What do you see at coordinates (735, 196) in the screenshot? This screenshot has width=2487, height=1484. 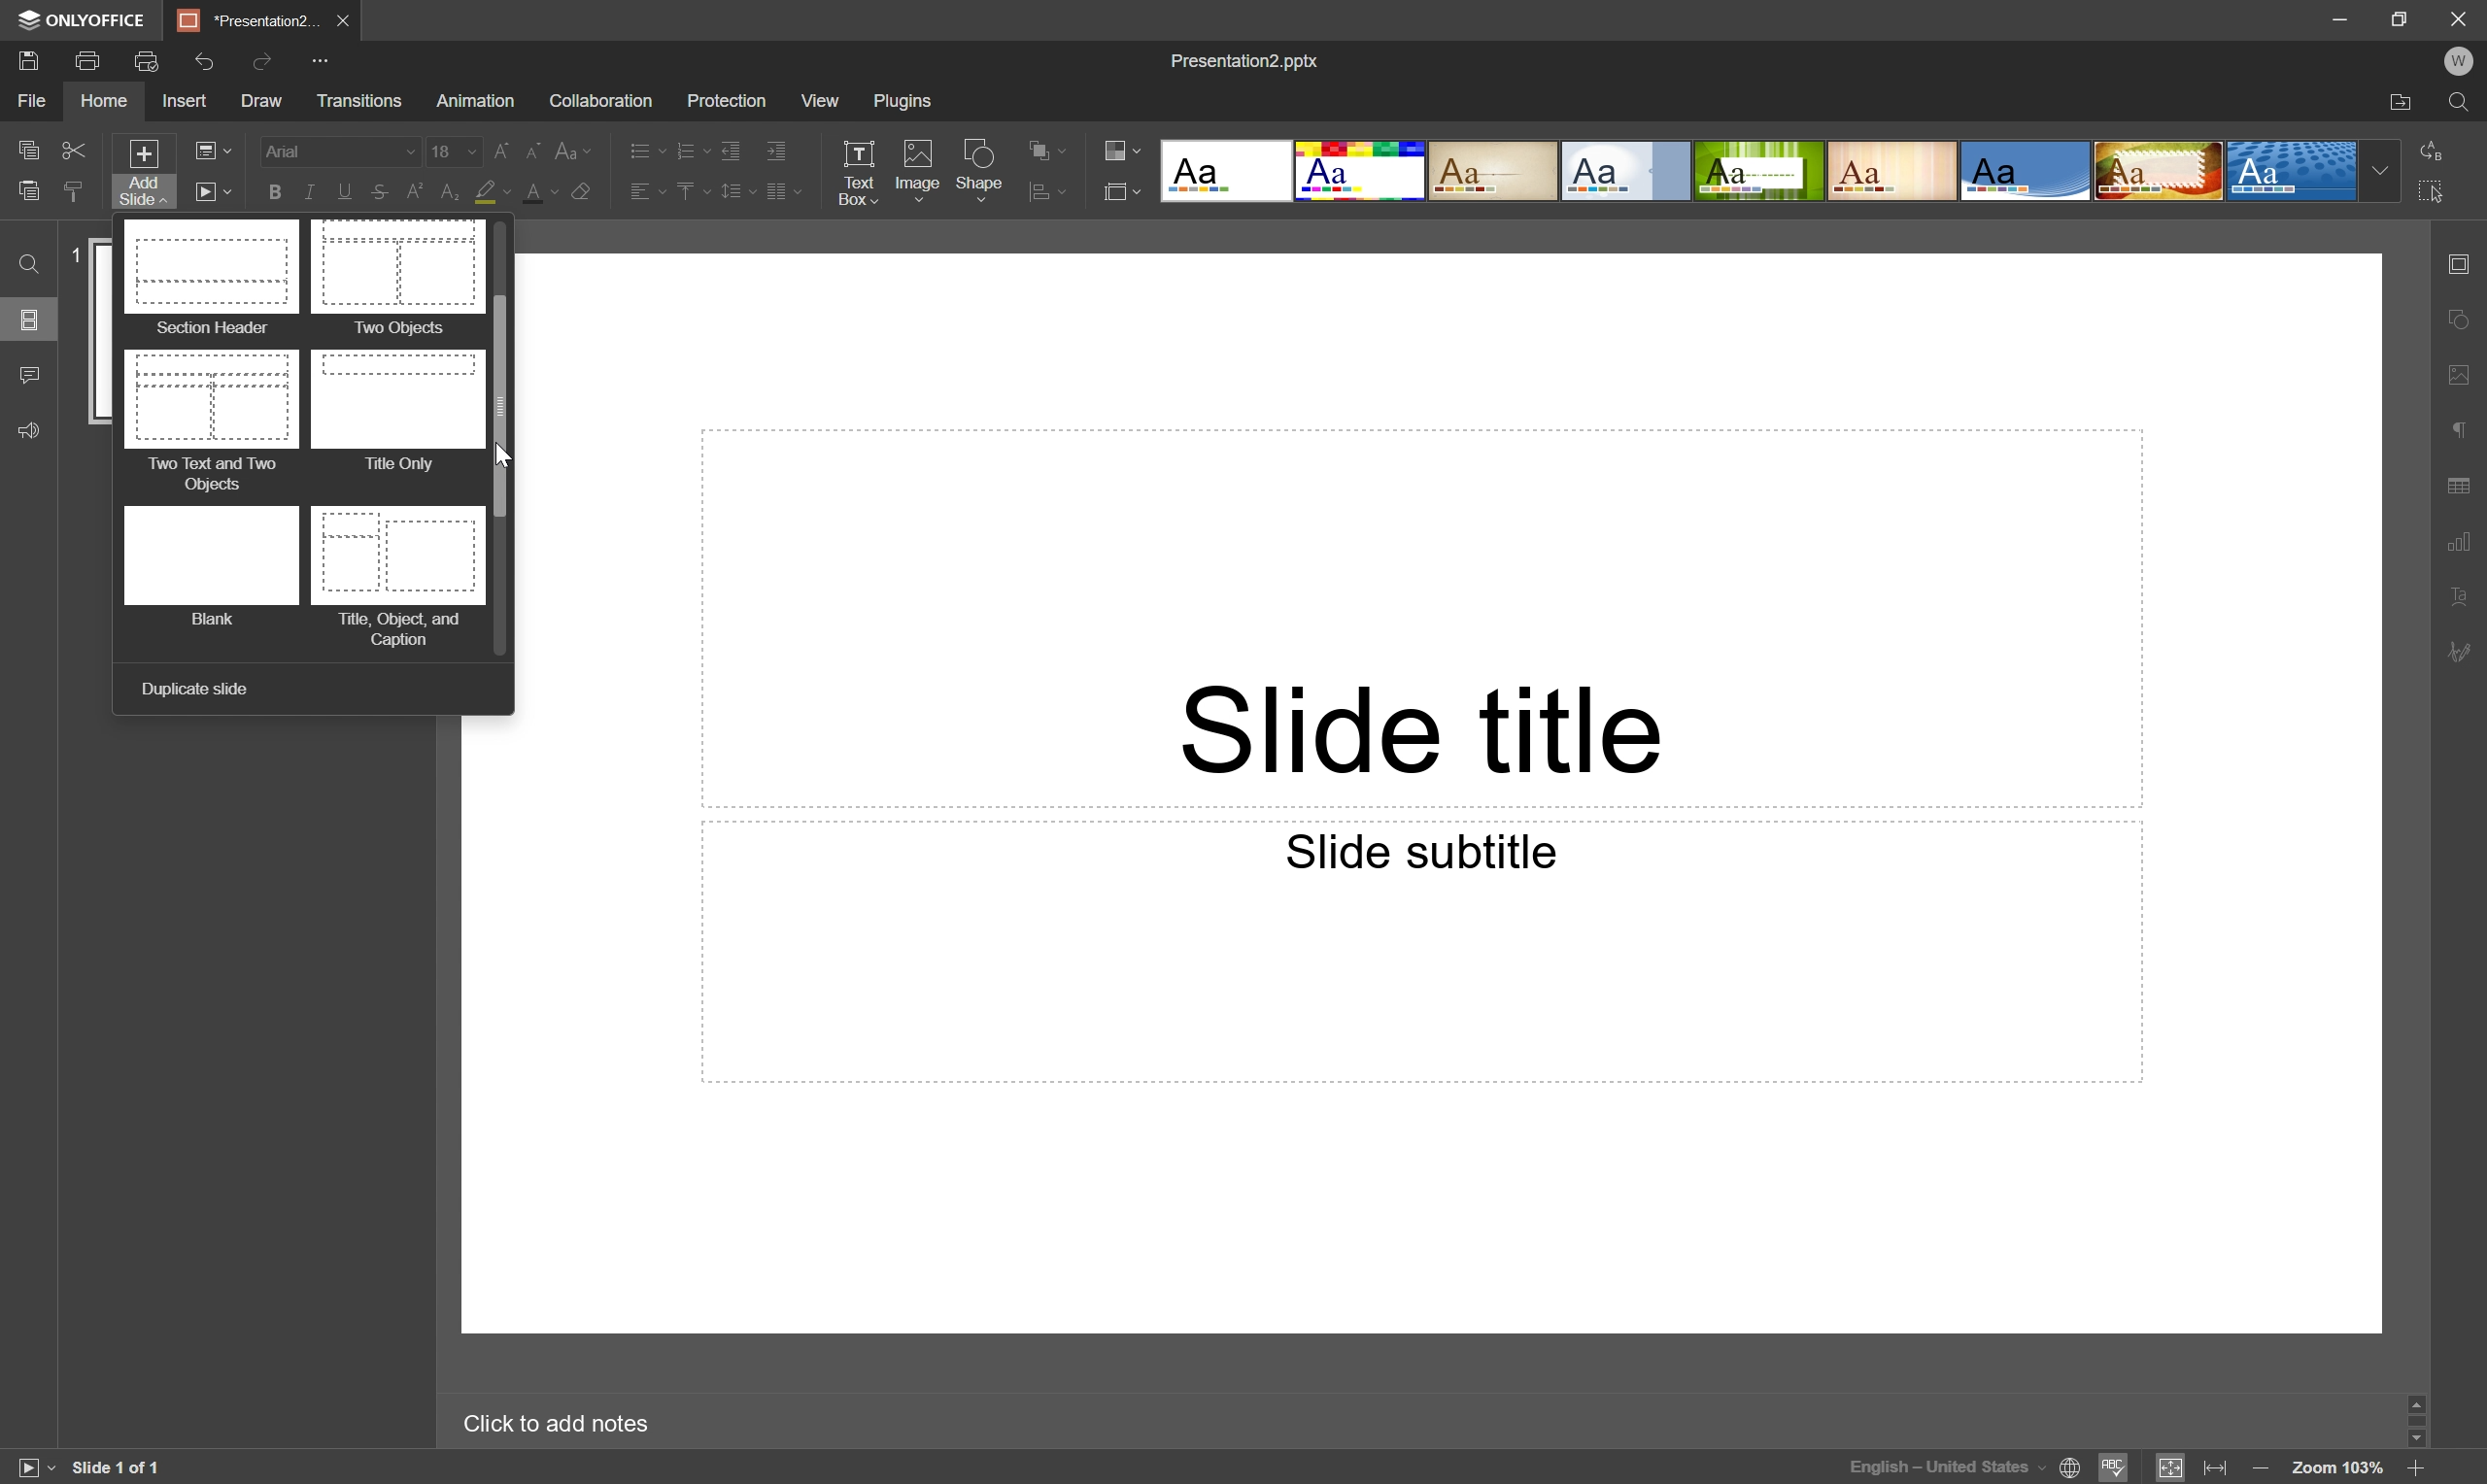 I see `Line spacing` at bounding box center [735, 196].